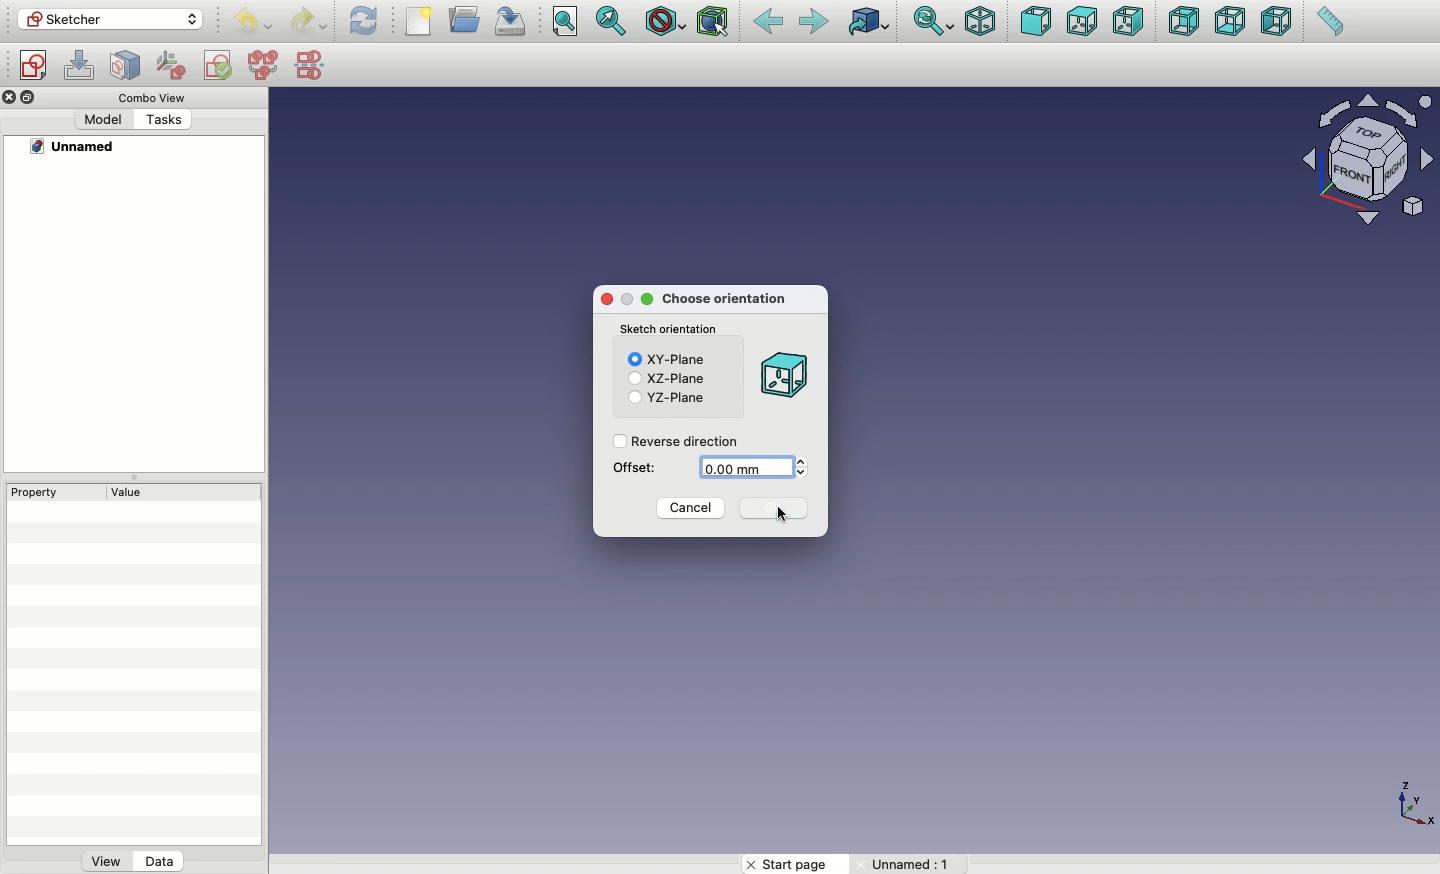  What do you see at coordinates (10, 98) in the screenshot?
I see `` at bounding box center [10, 98].